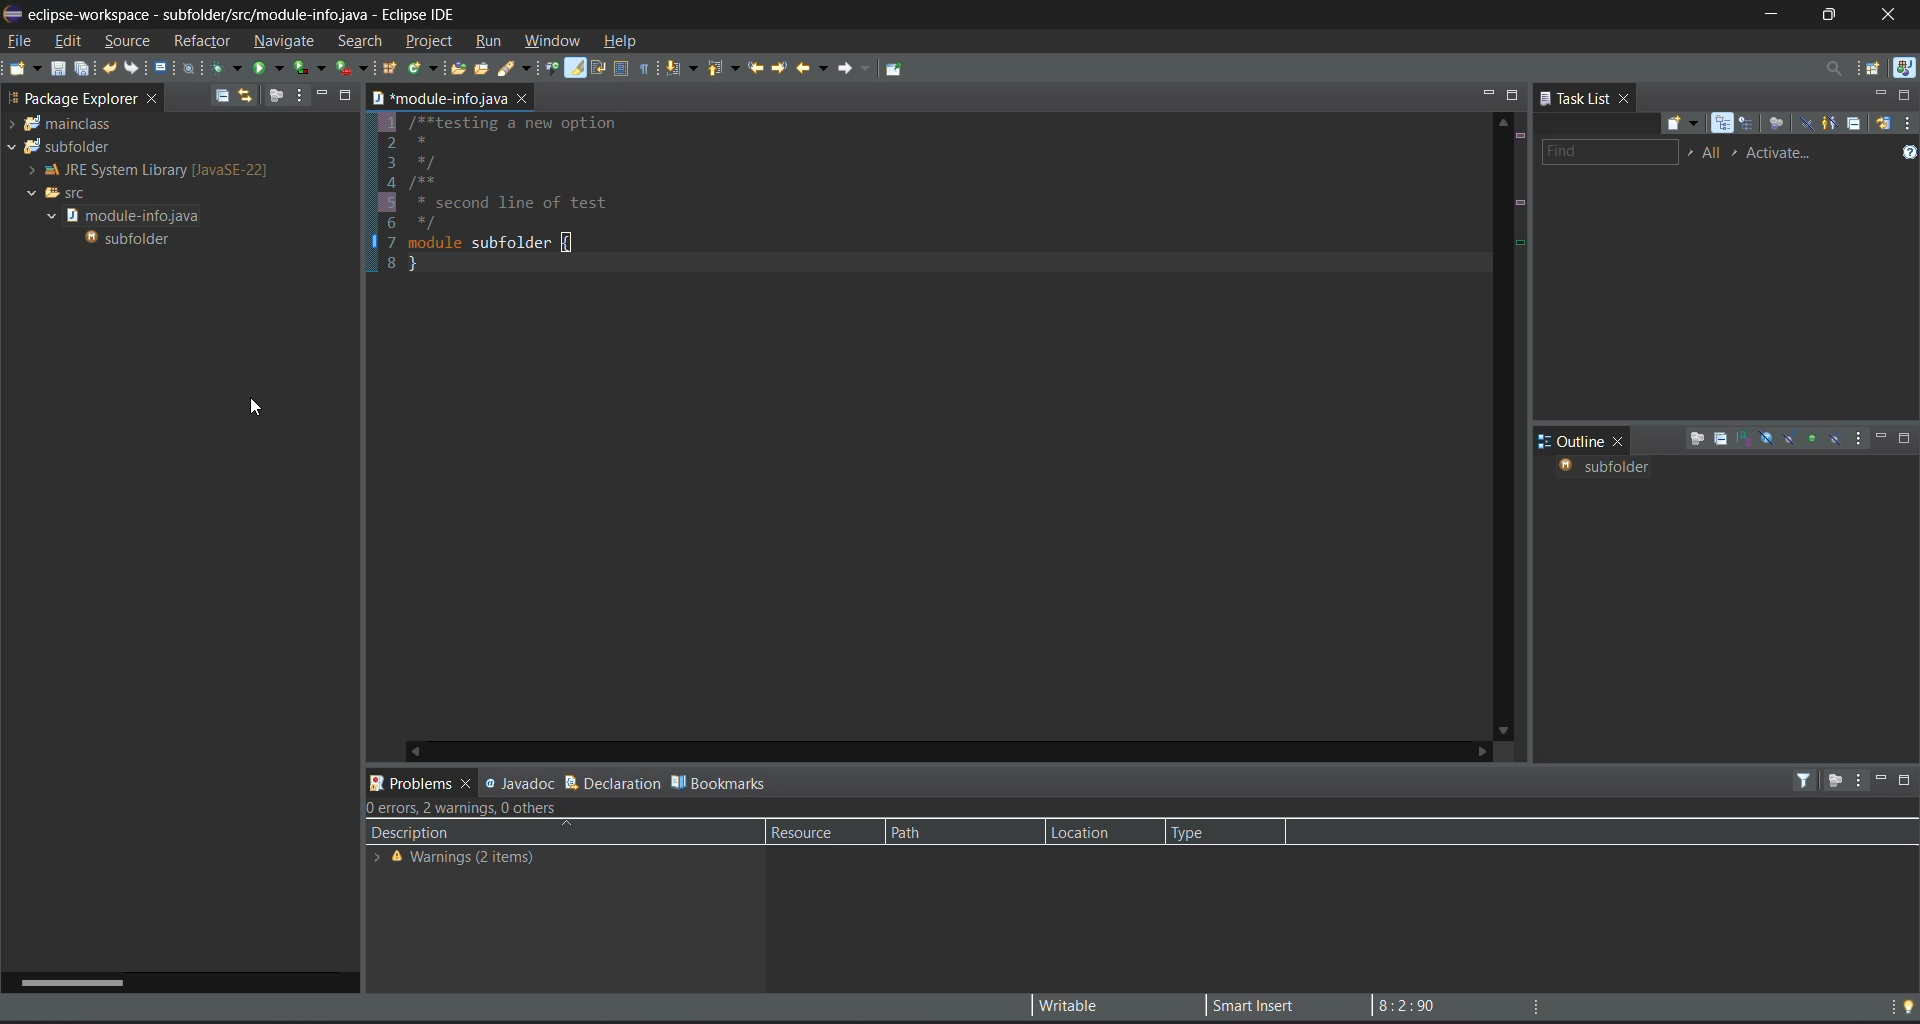 Image resolution: width=1920 pixels, height=1024 pixels. I want to click on new java class, so click(423, 67).